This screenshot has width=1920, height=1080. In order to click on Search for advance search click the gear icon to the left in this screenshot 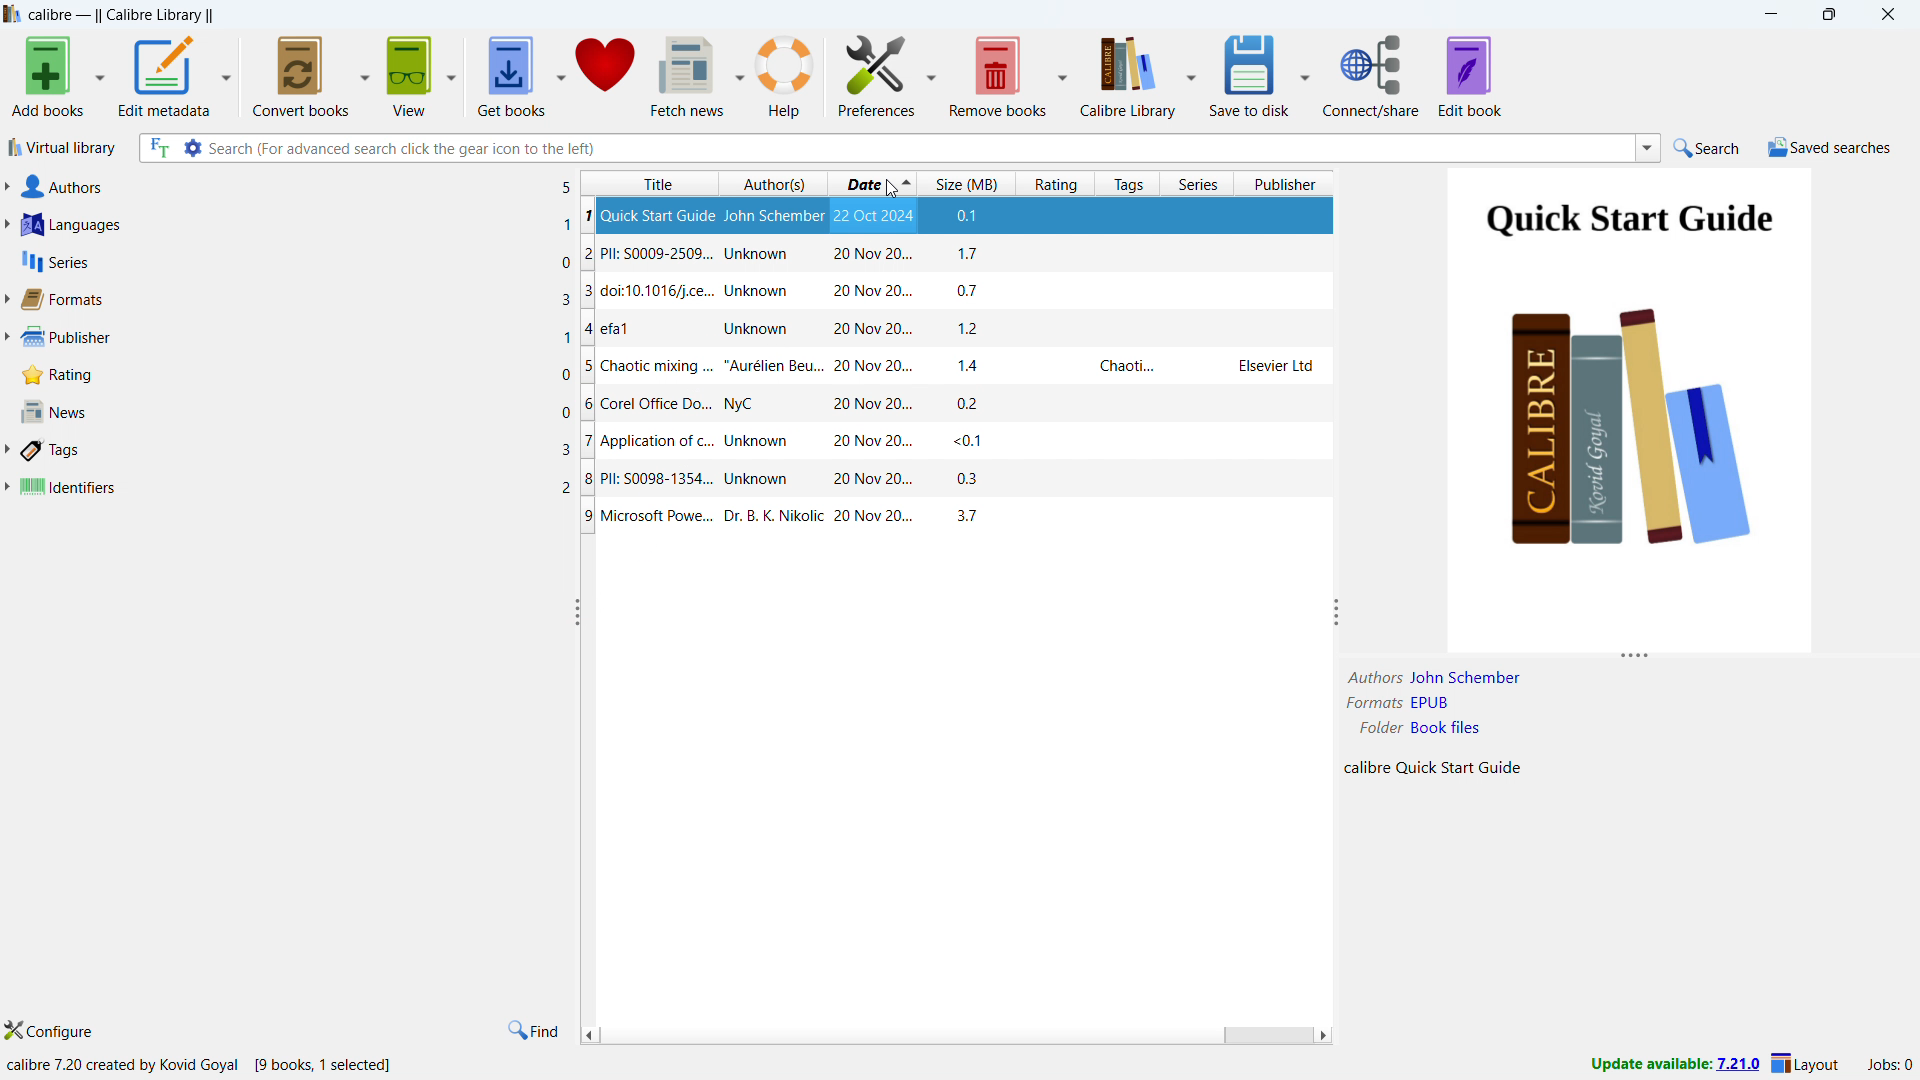, I will do `click(918, 147)`.